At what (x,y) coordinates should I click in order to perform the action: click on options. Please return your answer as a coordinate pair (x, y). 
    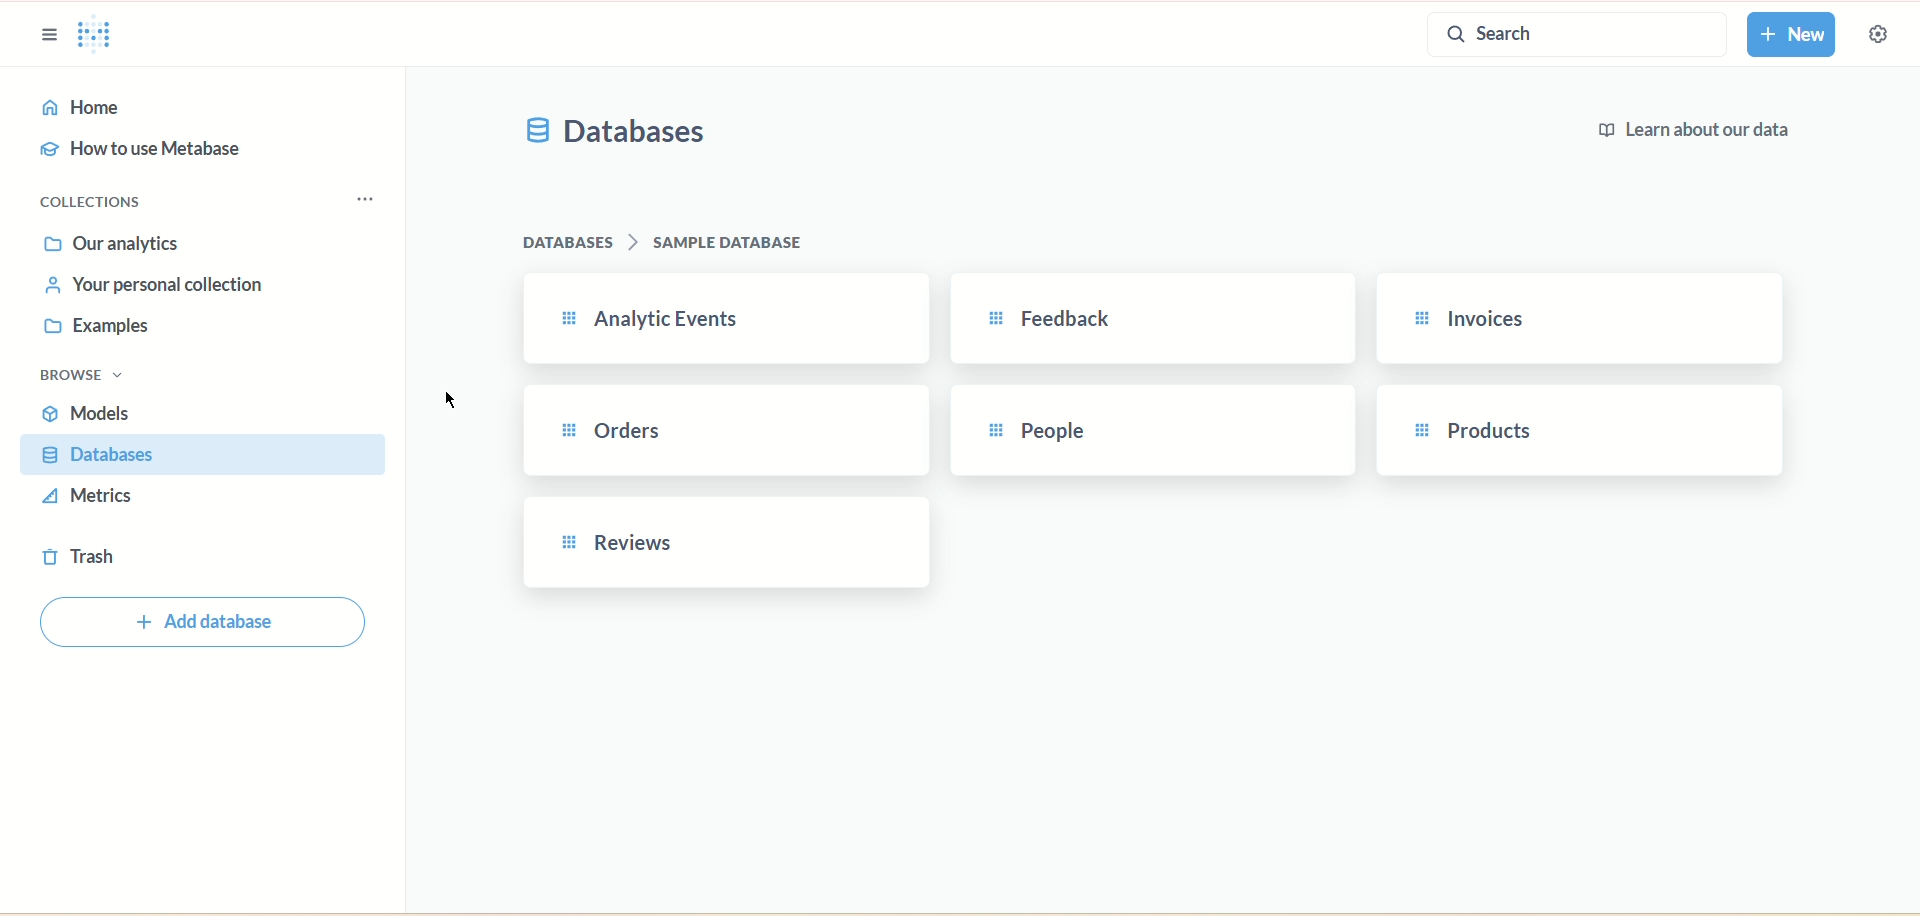
    Looking at the image, I should click on (367, 201).